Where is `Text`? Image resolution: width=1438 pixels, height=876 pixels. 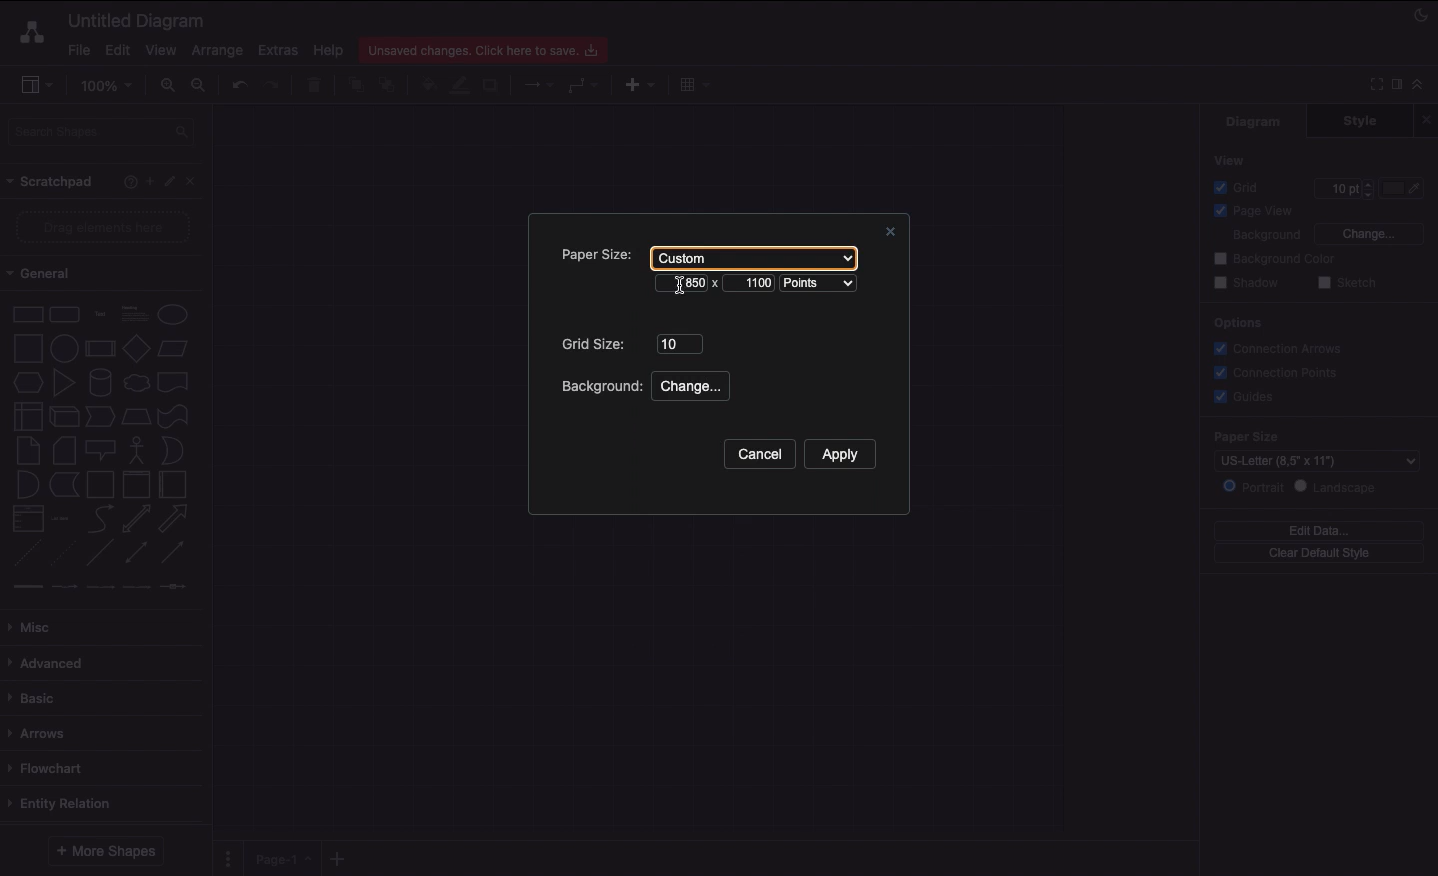 Text is located at coordinates (100, 315).